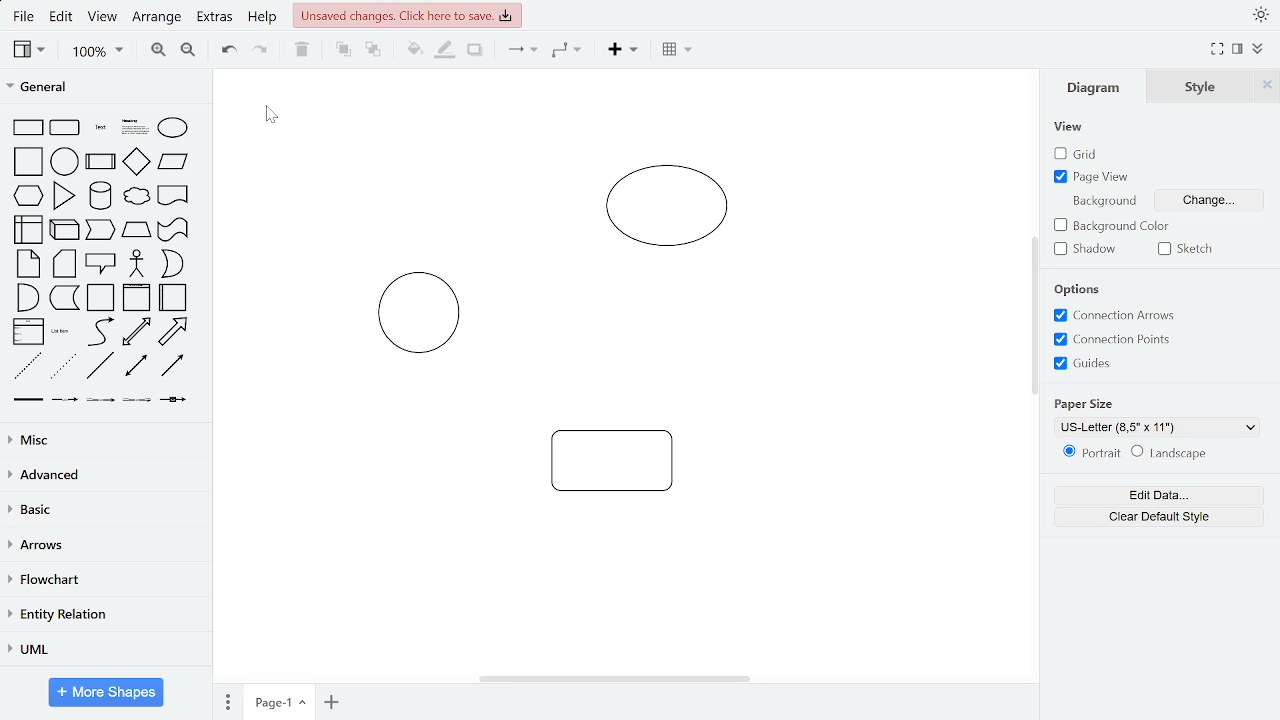 The height and width of the screenshot is (720, 1280). Describe the element at coordinates (64, 18) in the screenshot. I see `edit` at that location.